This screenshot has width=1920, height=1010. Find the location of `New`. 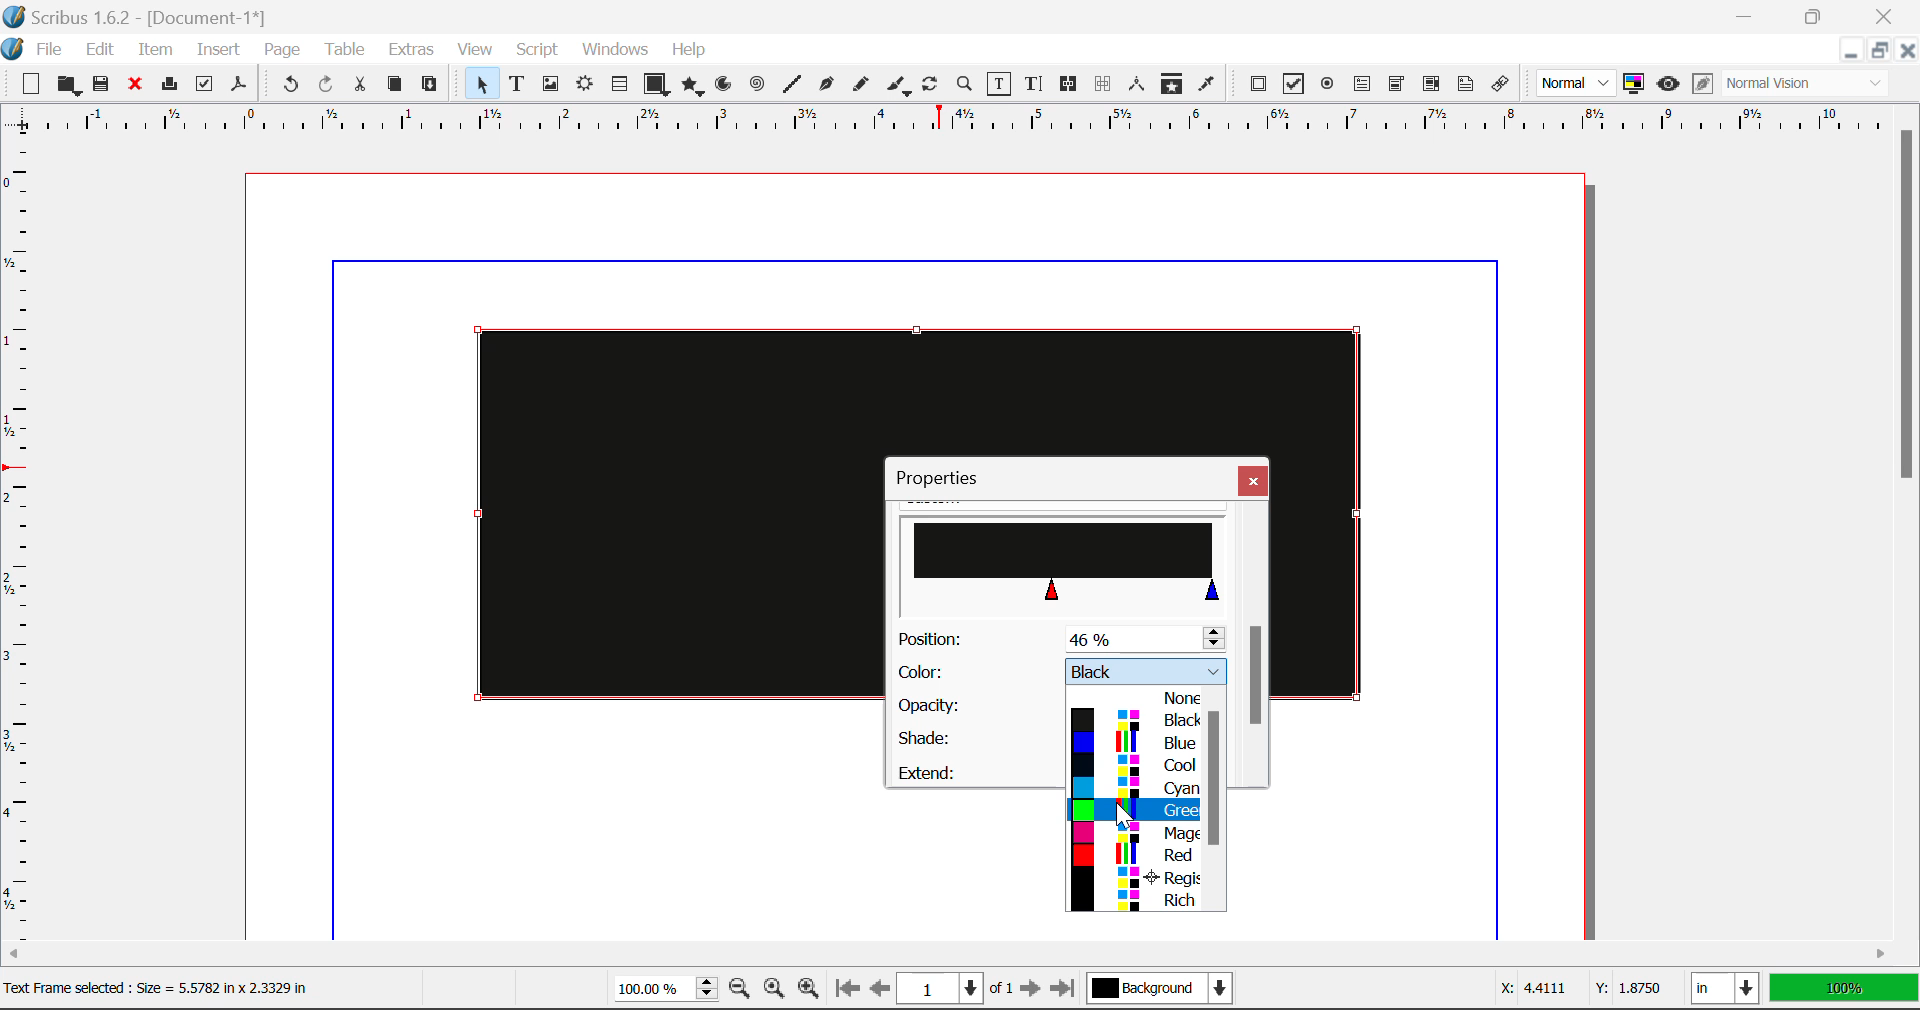

New is located at coordinates (26, 85).